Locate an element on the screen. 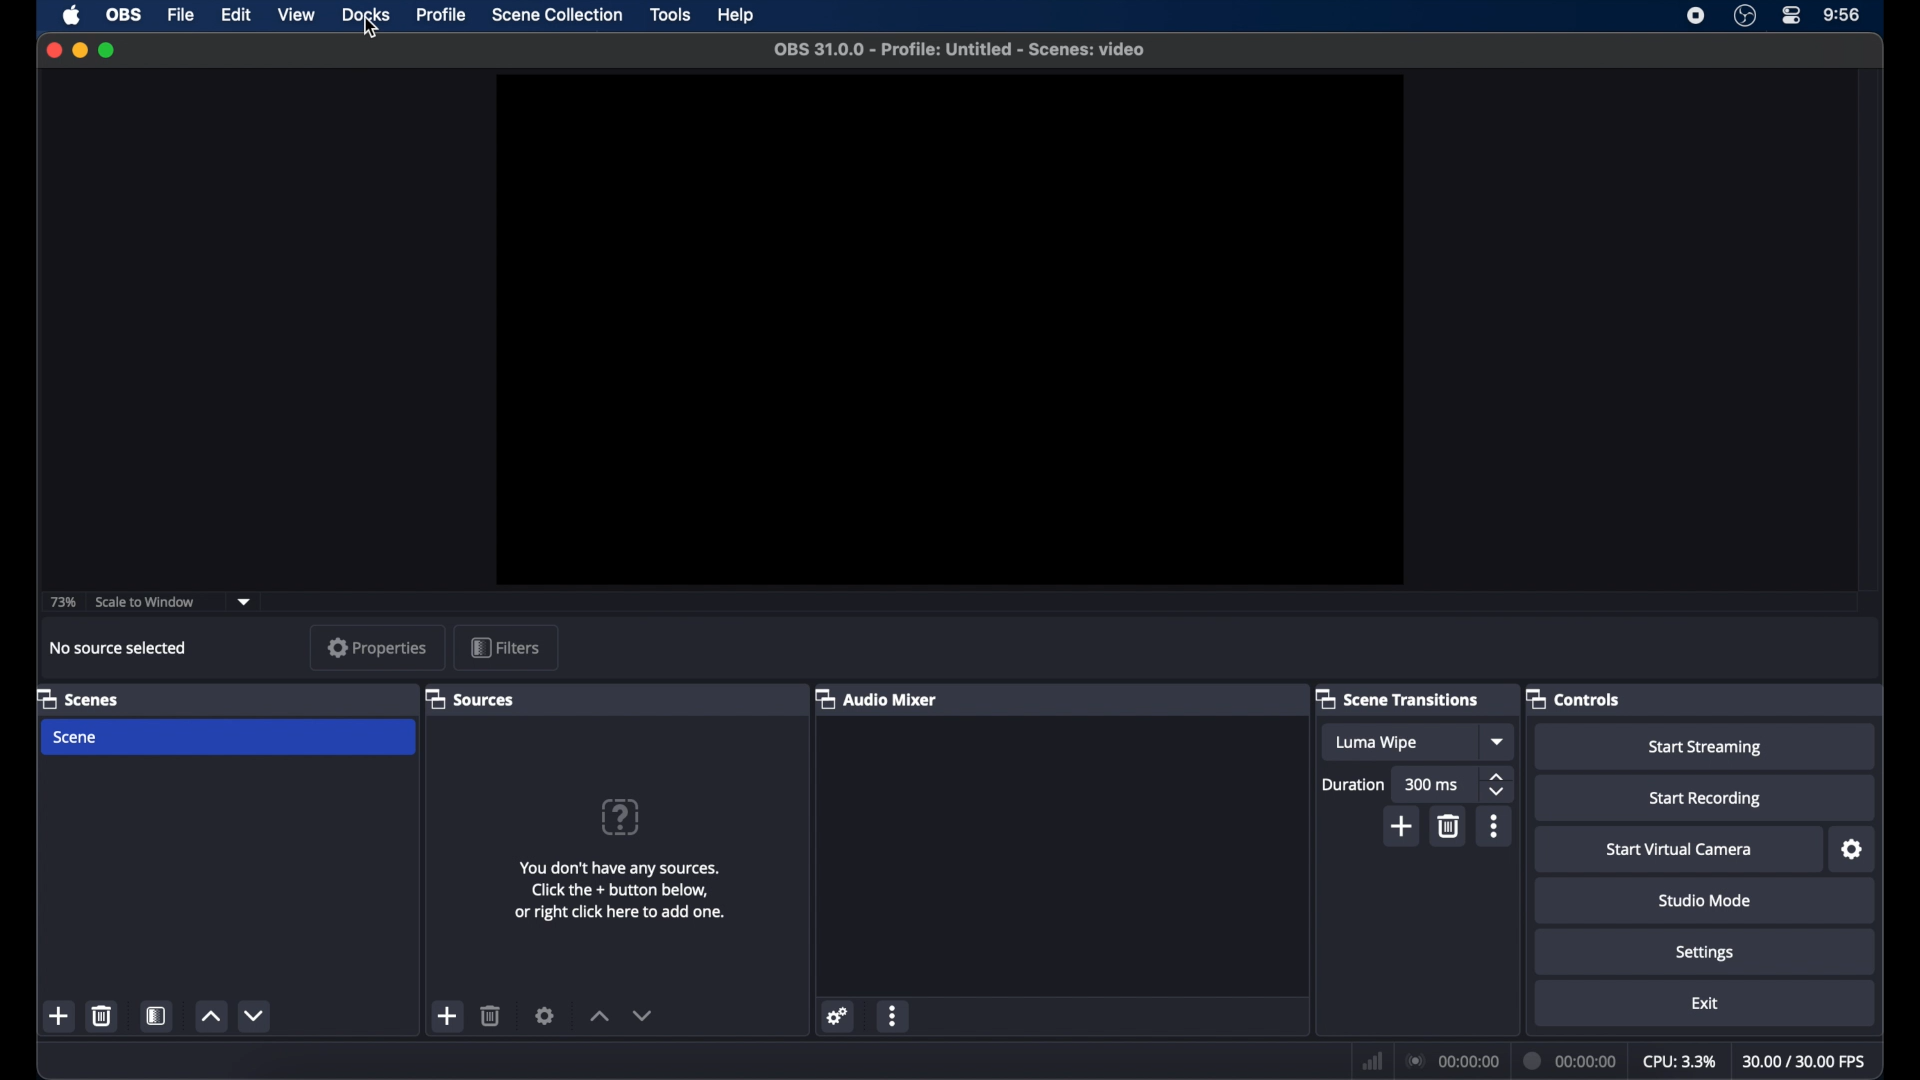 The width and height of the screenshot is (1920, 1080). increment is located at coordinates (210, 1017).